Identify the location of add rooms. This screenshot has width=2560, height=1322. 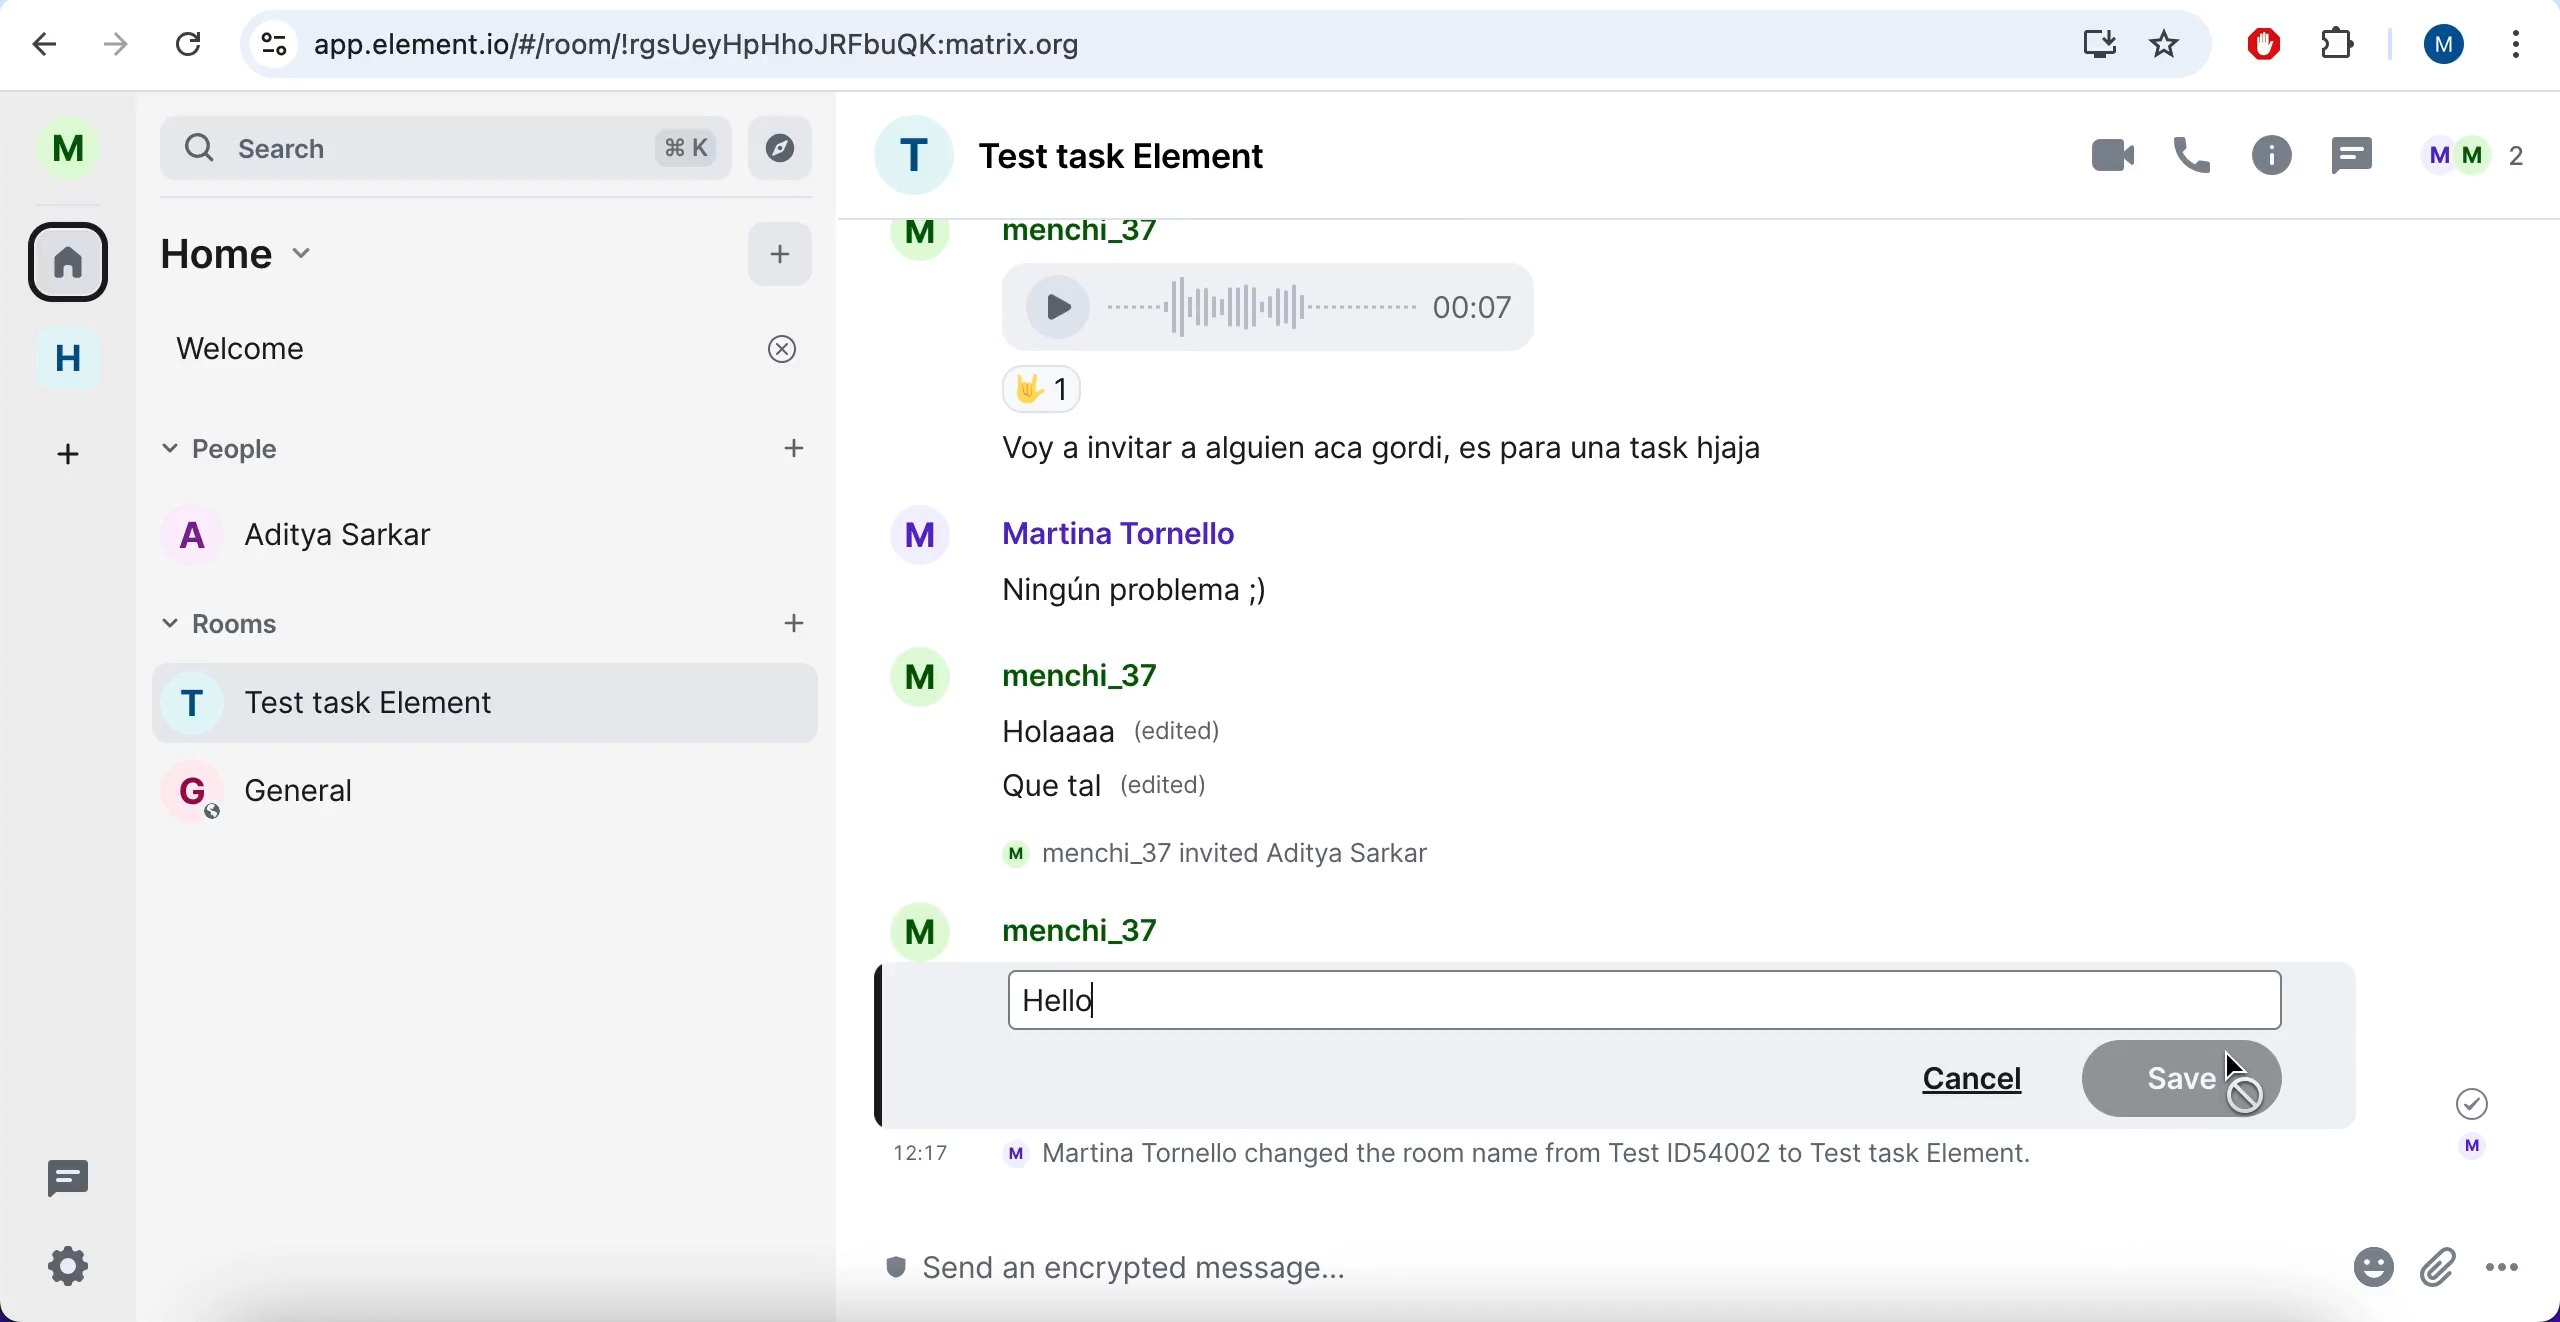
(800, 626).